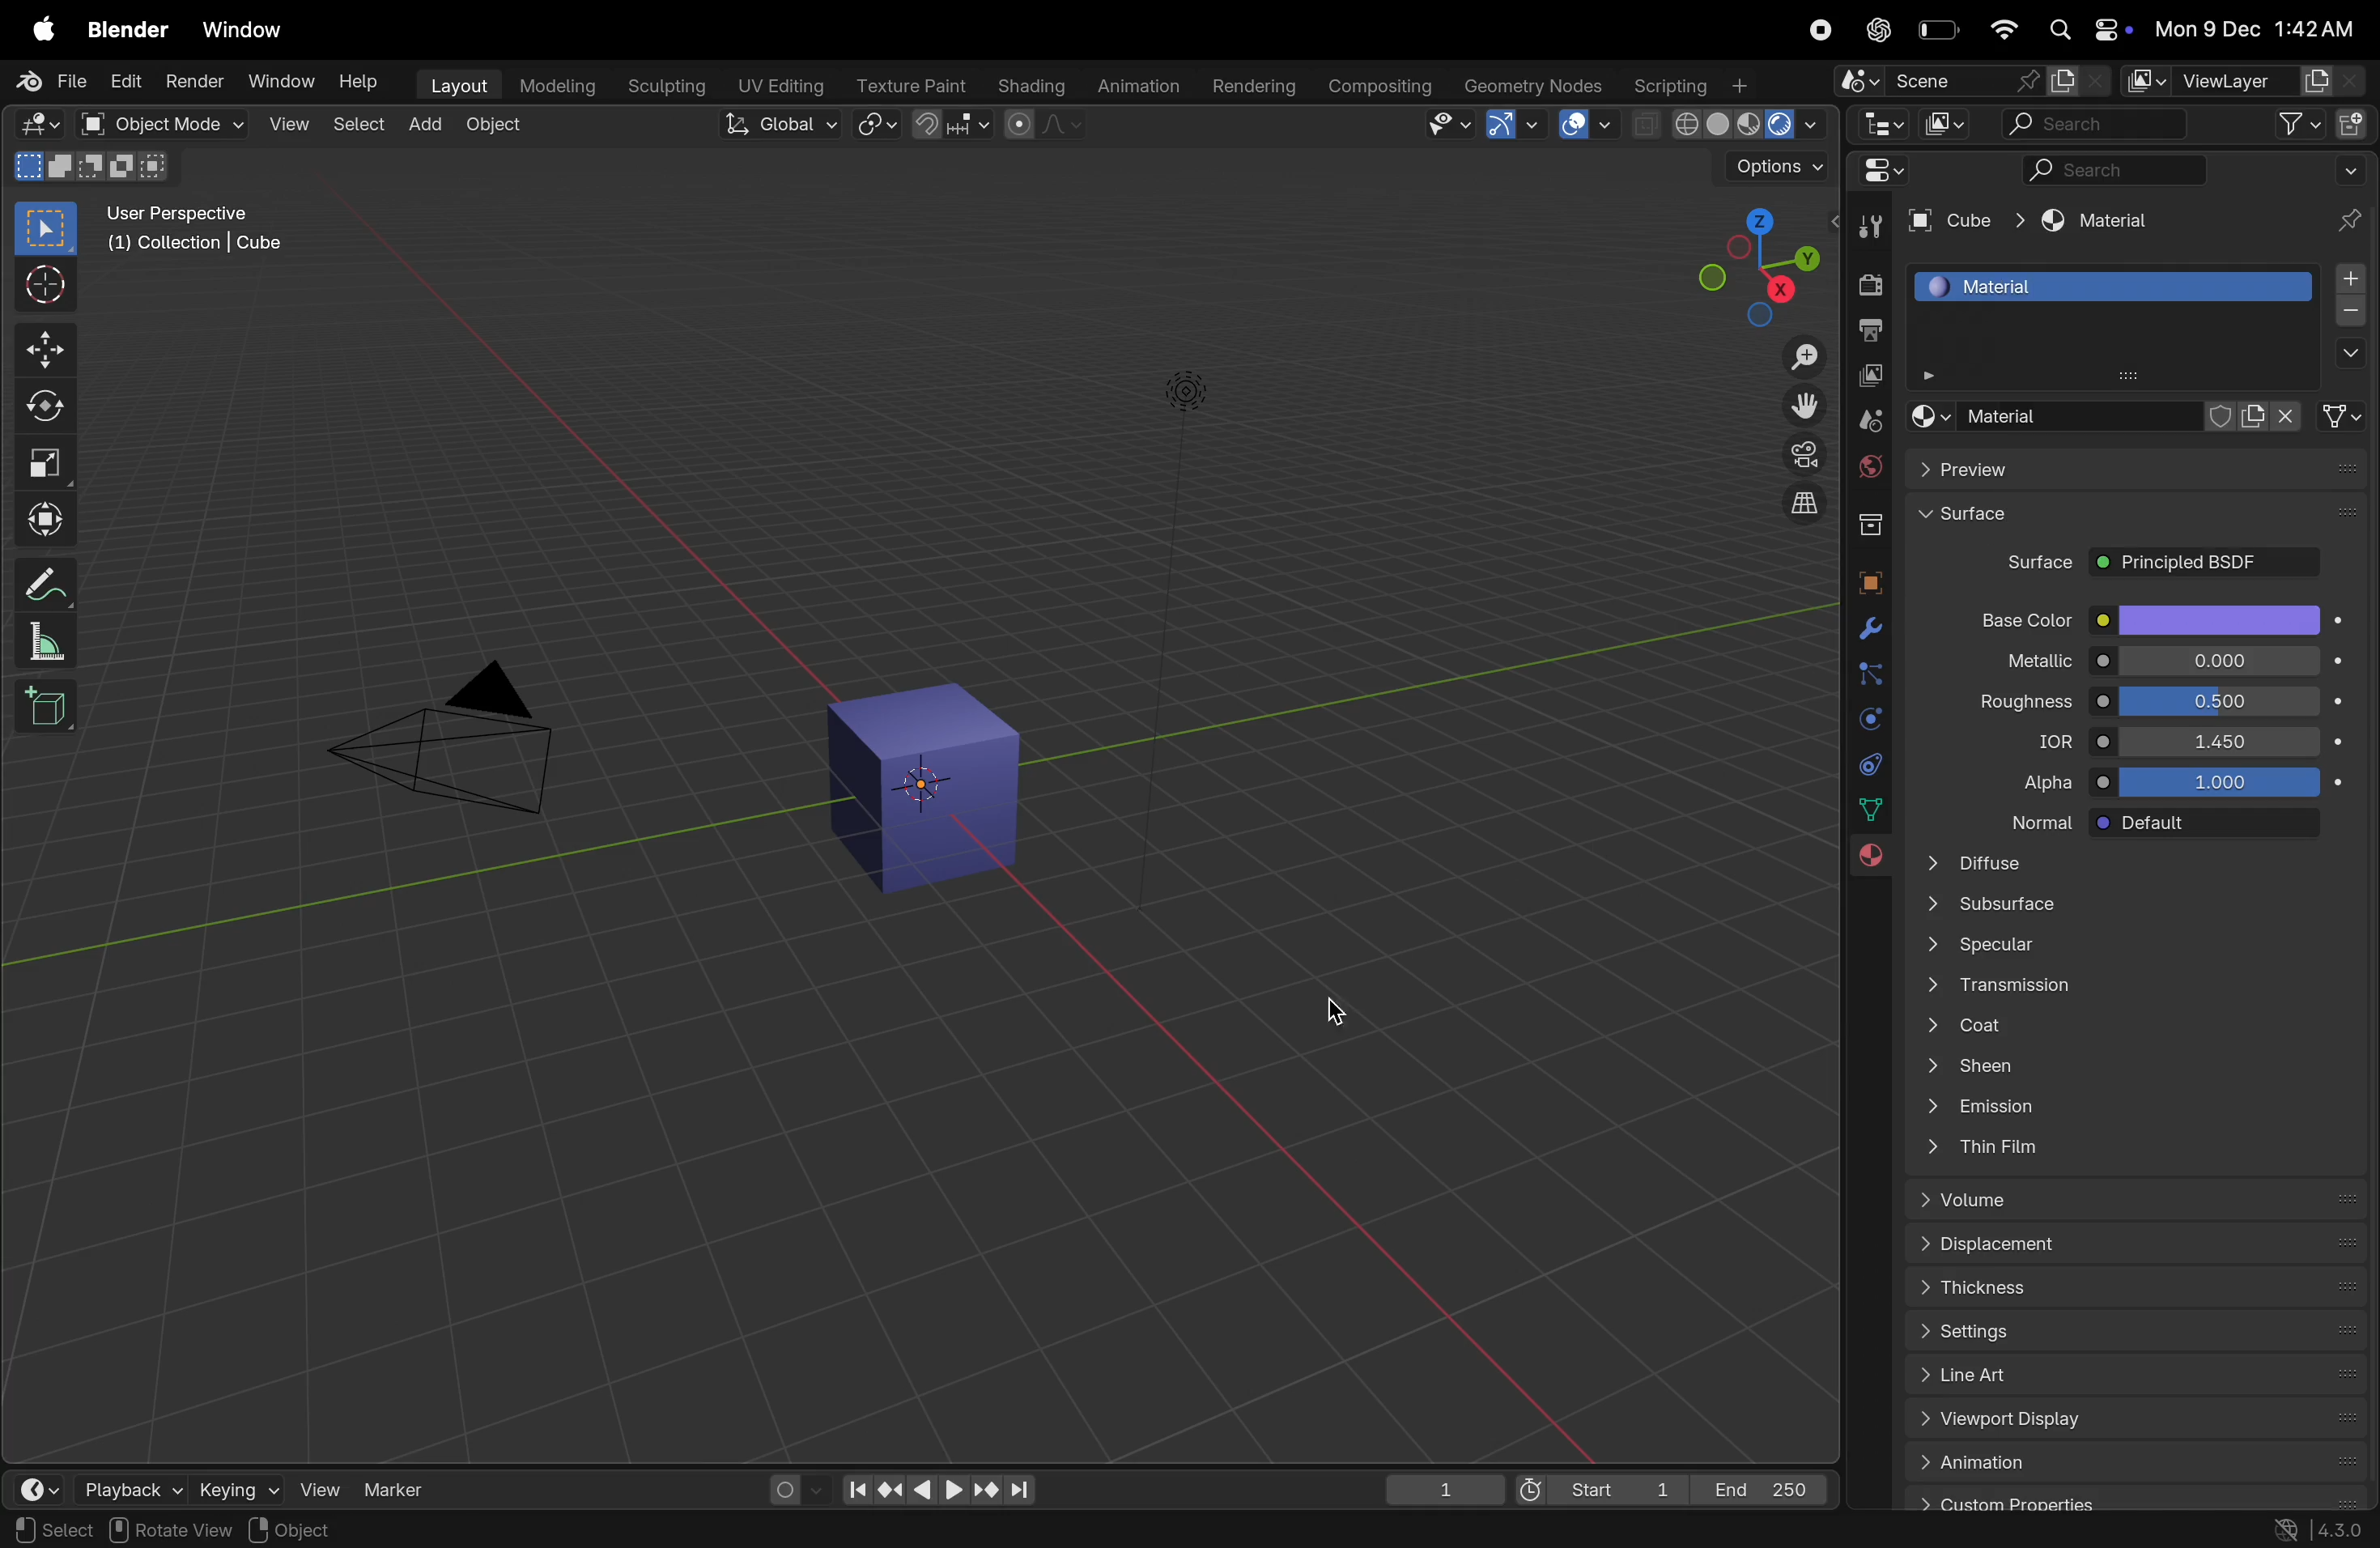 The width and height of the screenshot is (2380, 1548). Describe the element at coordinates (39, 287) in the screenshot. I see `cursosr` at that location.